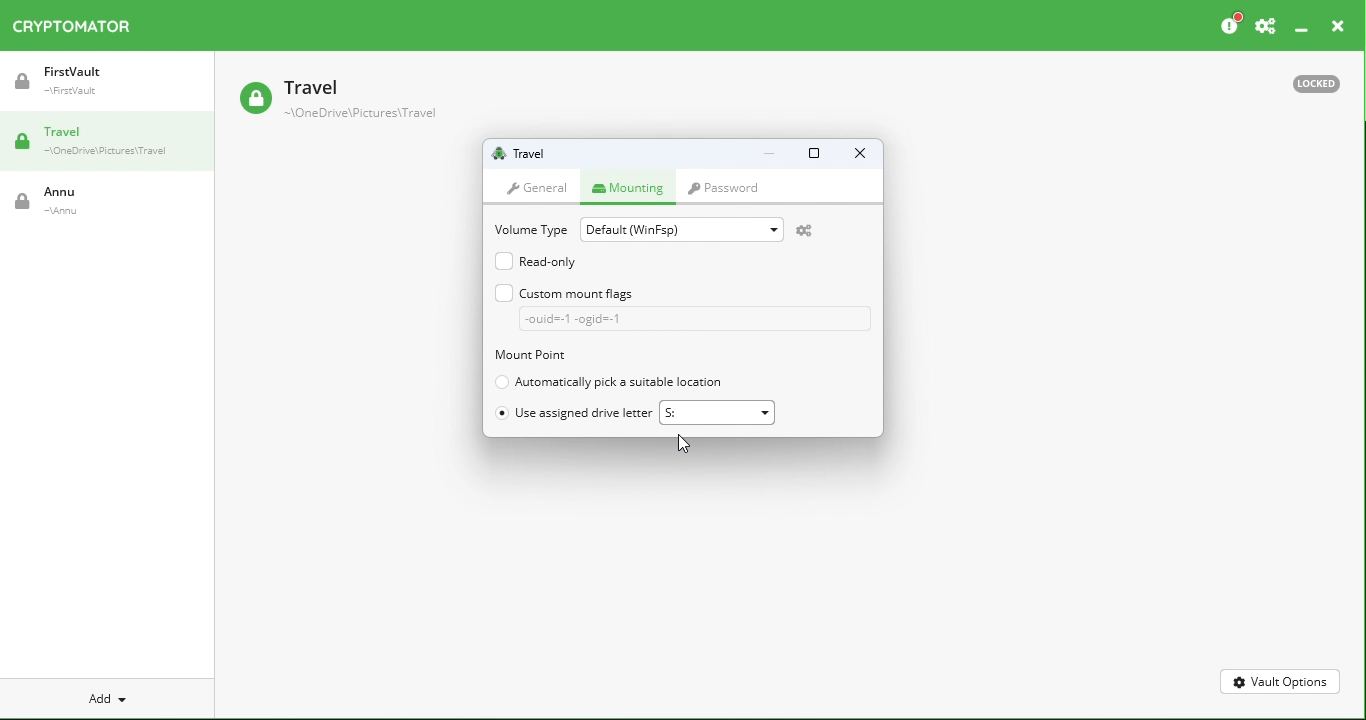  What do you see at coordinates (528, 228) in the screenshot?
I see `Volume type` at bounding box center [528, 228].